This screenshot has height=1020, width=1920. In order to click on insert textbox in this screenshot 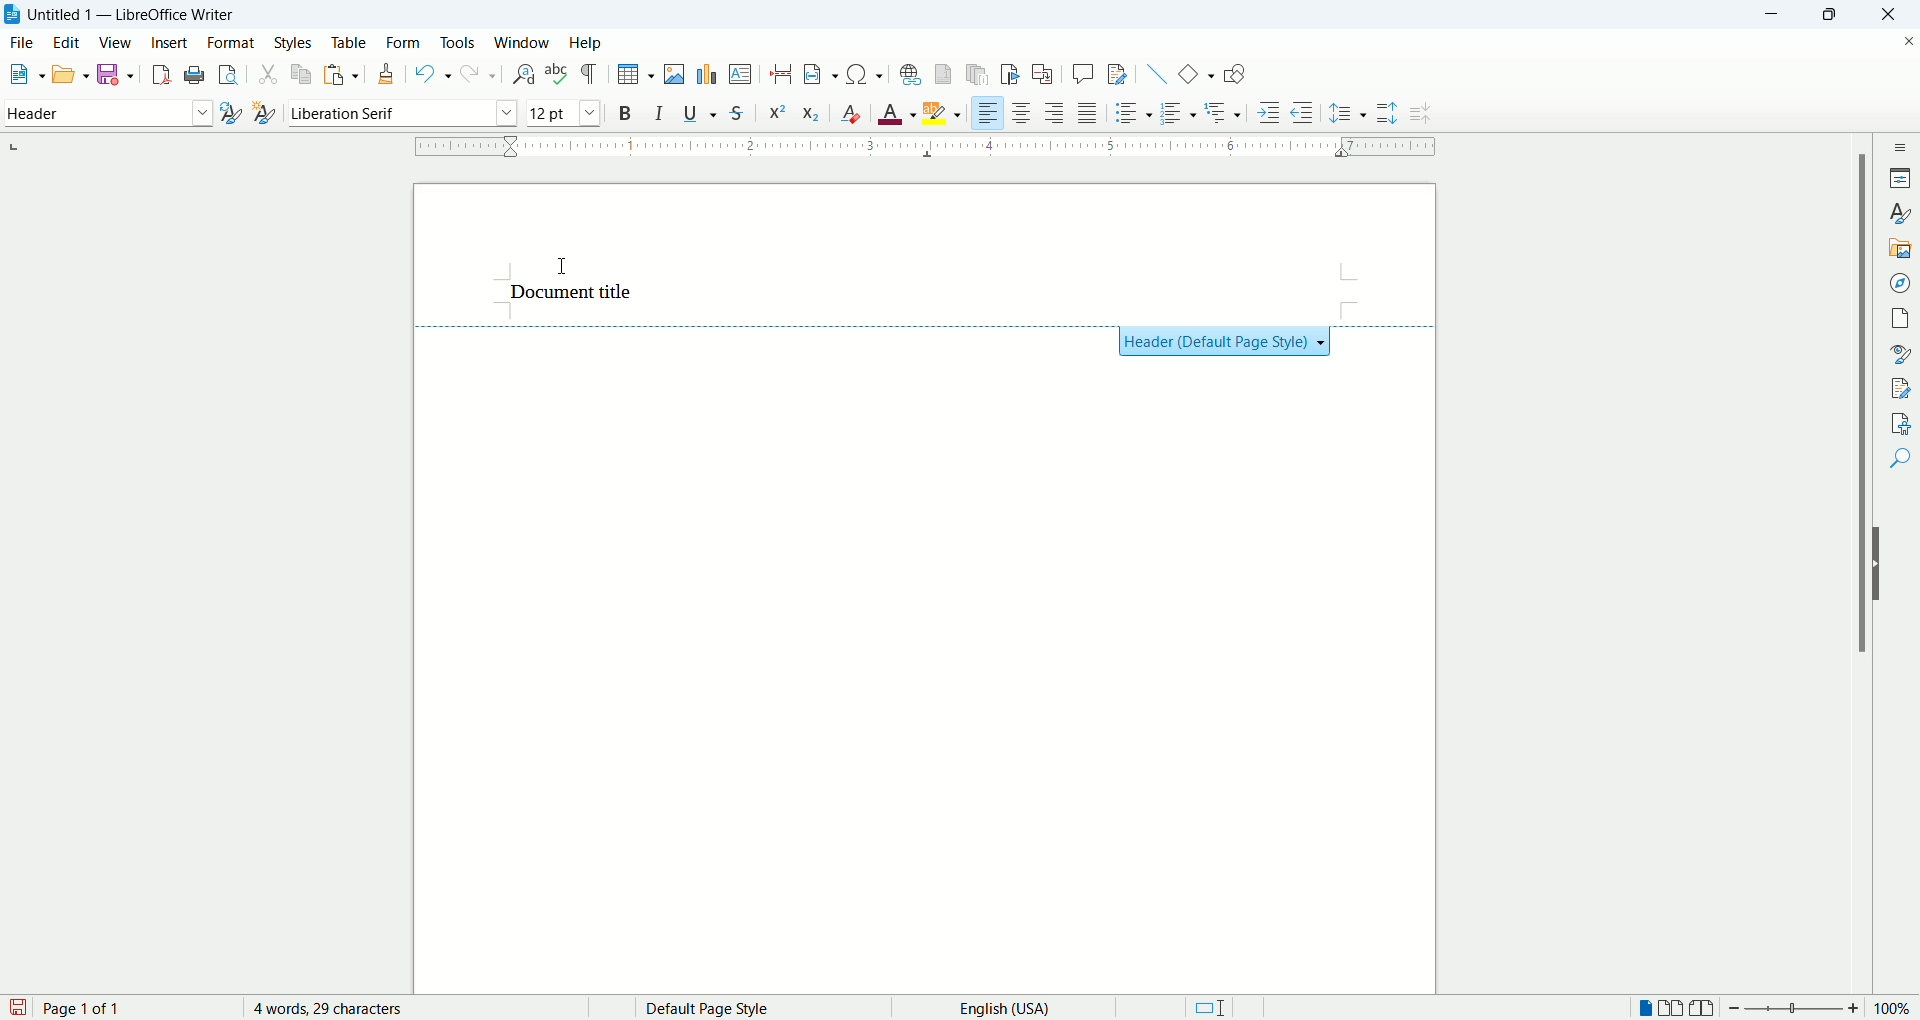, I will do `click(740, 72)`.